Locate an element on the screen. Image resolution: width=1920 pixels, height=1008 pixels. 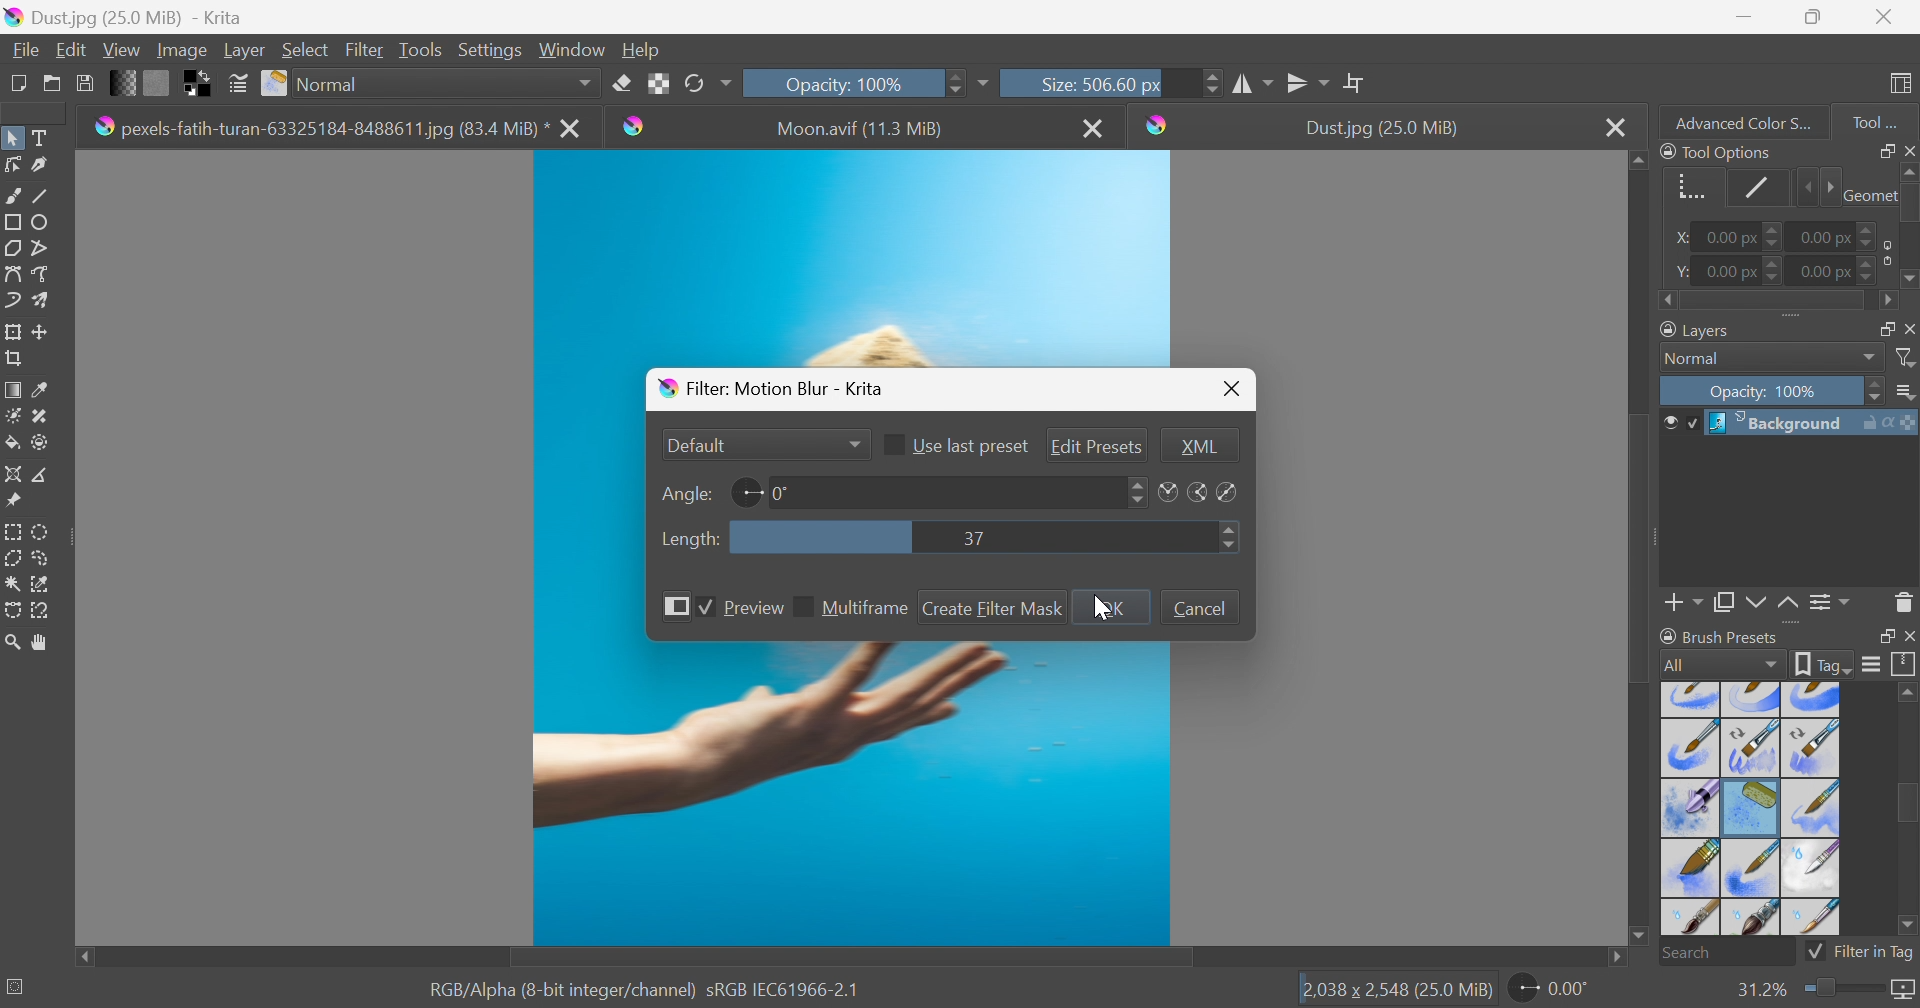
Angles is located at coordinates (1198, 493).